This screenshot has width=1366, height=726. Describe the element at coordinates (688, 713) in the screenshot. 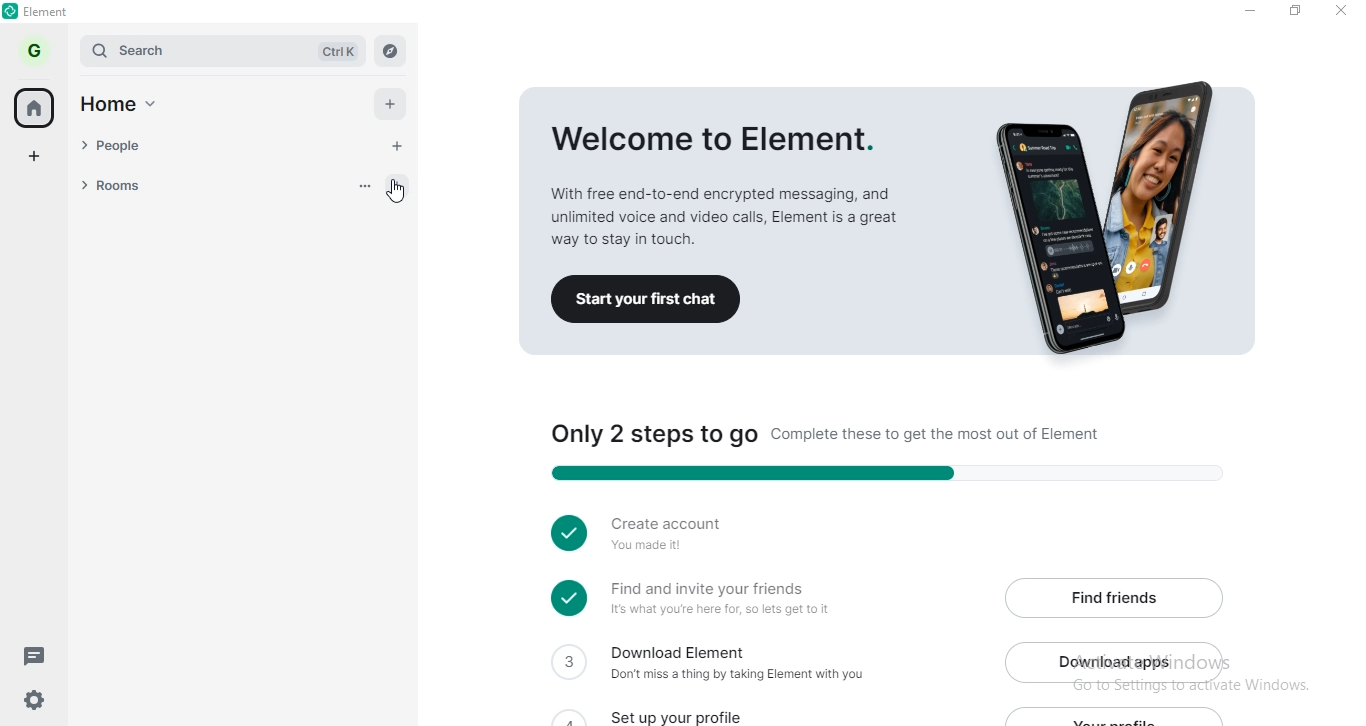

I see `set up your profile` at that location.